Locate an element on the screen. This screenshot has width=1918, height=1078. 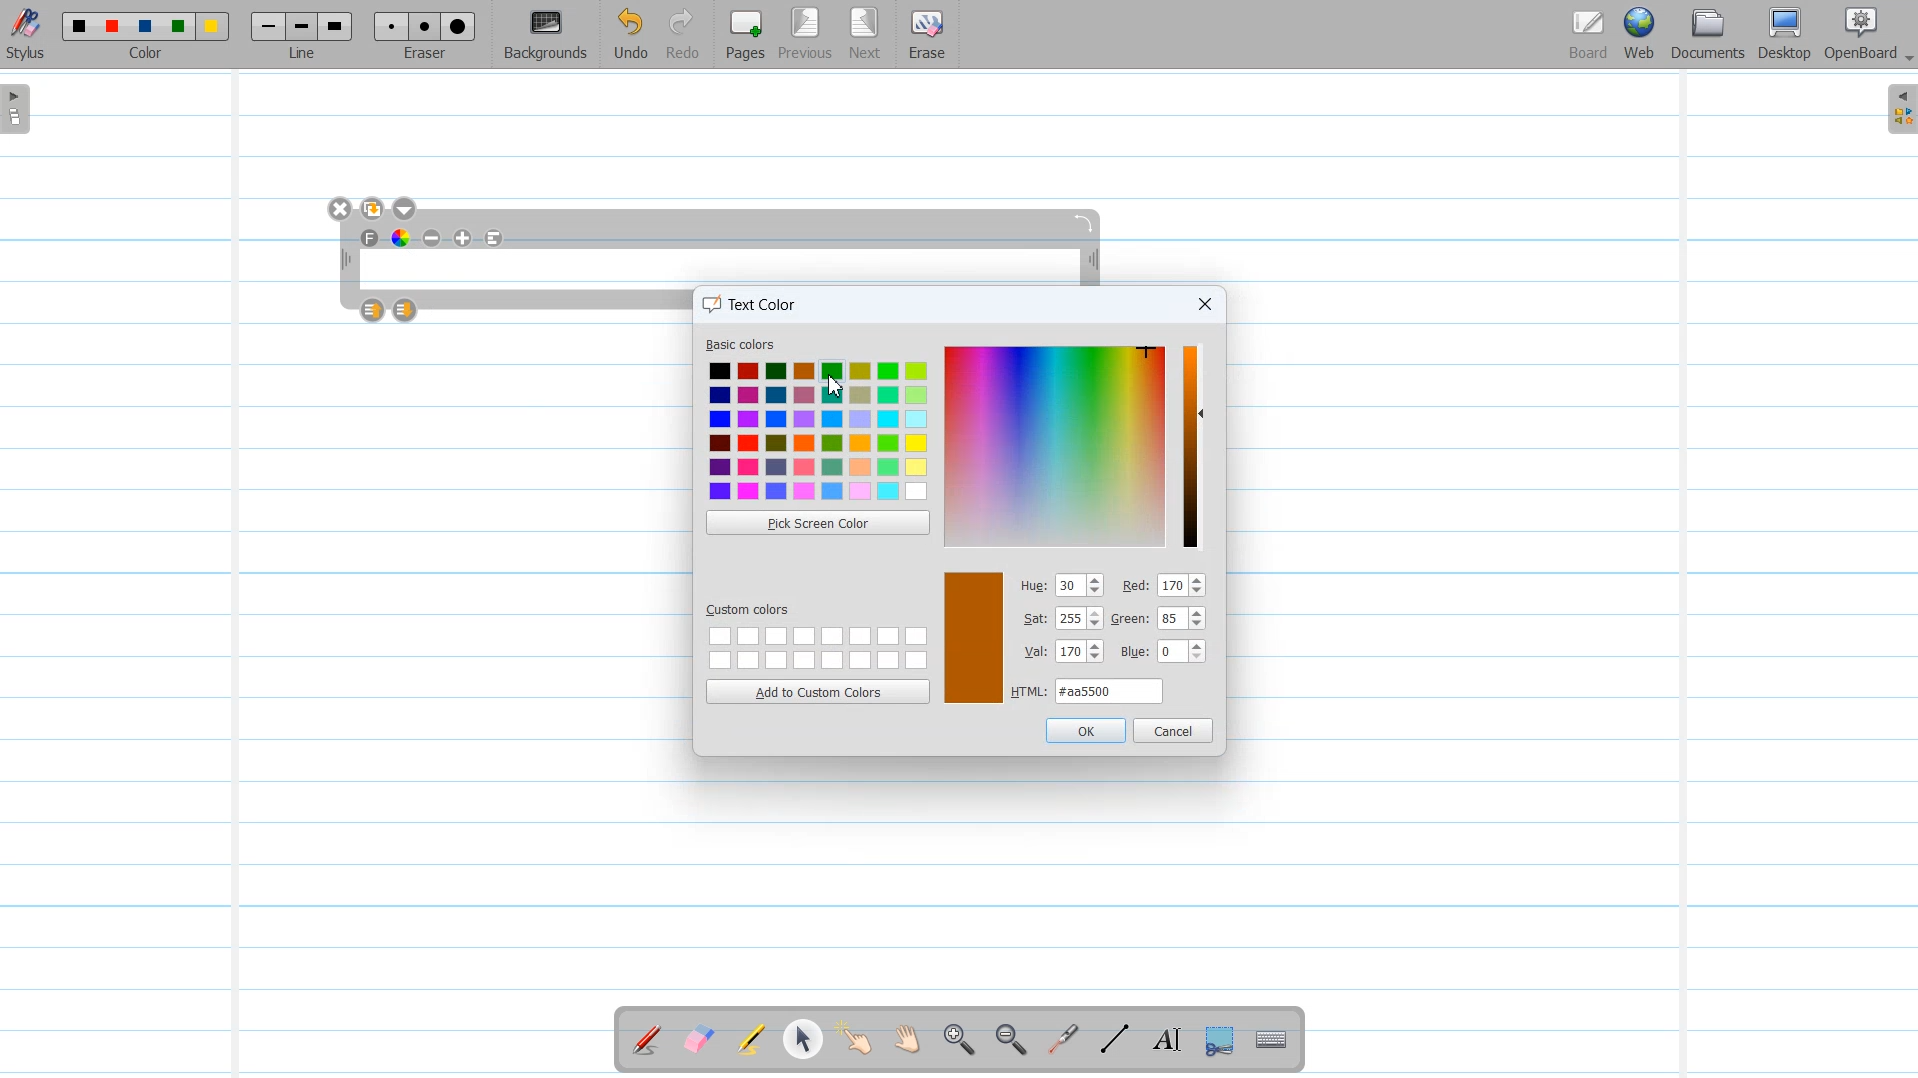
Web is located at coordinates (1641, 35).